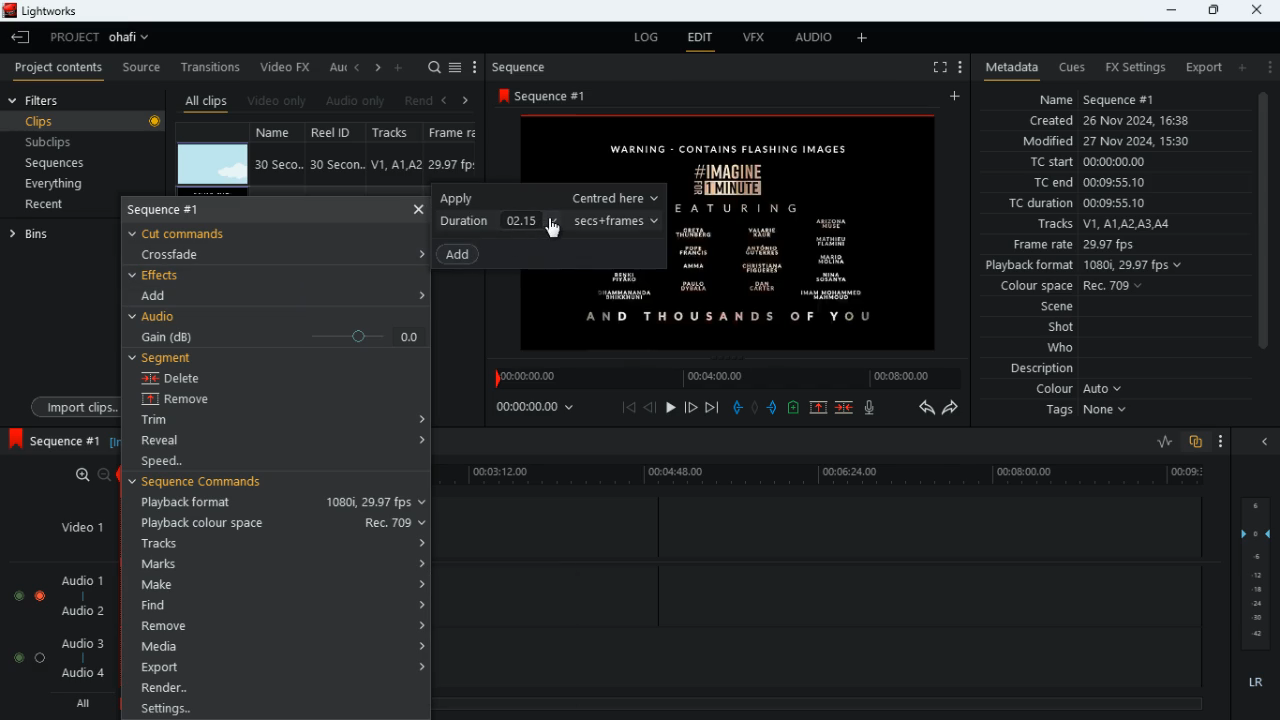  Describe the element at coordinates (1158, 442) in the screenshot. I see `rate` at that location.